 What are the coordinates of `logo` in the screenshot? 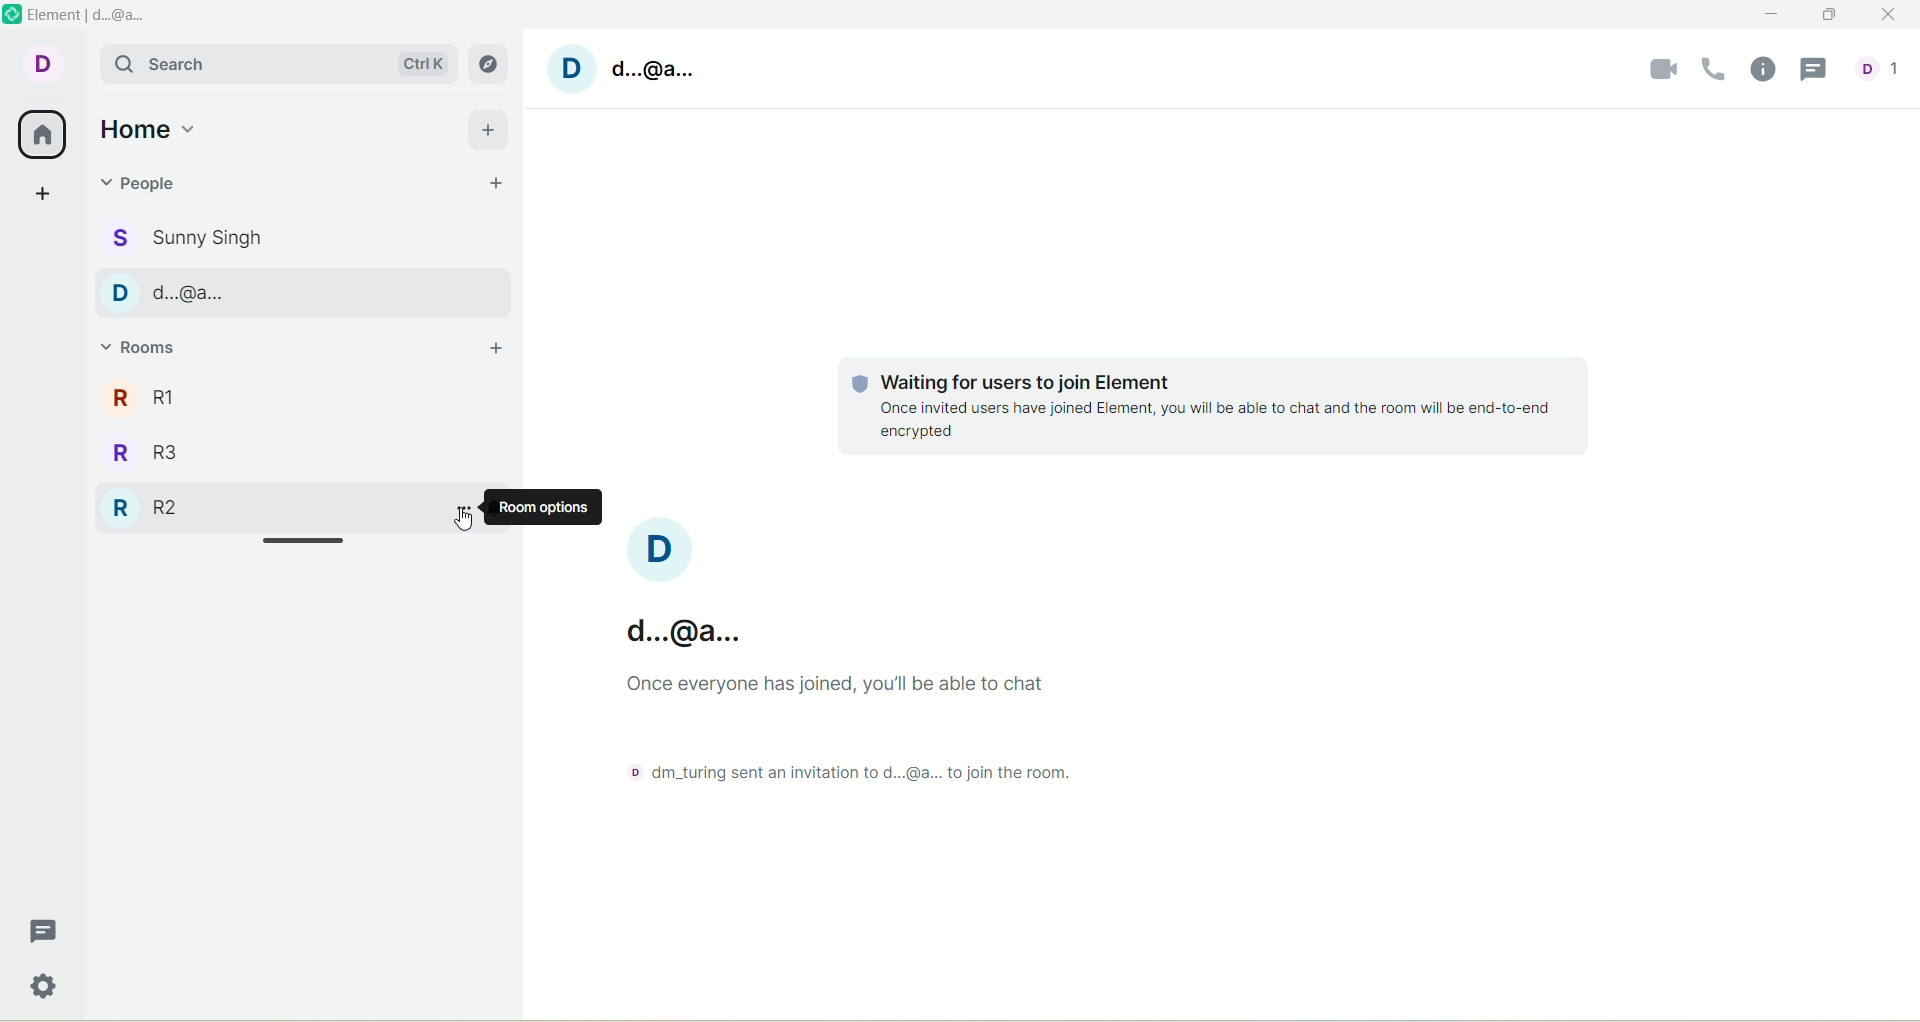 It's located at (13, 18).